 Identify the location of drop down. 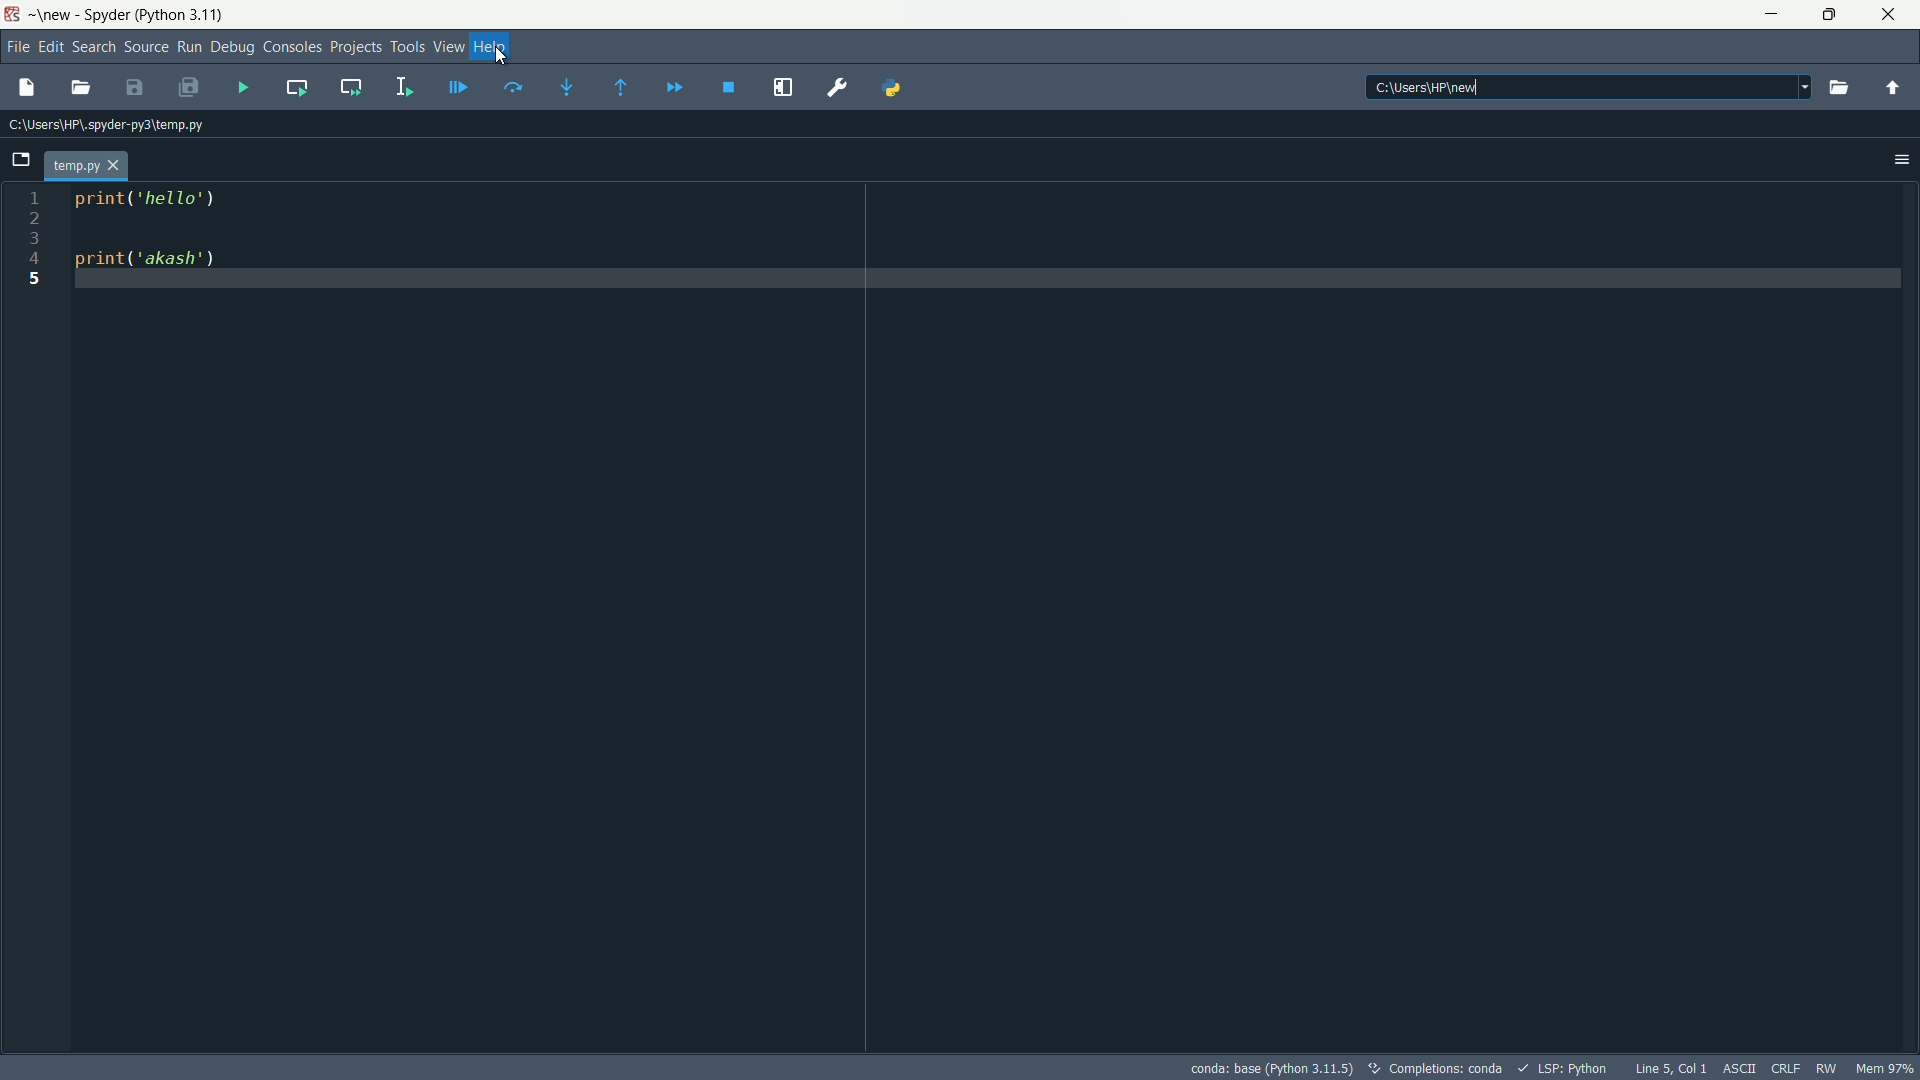
(1799, 87).